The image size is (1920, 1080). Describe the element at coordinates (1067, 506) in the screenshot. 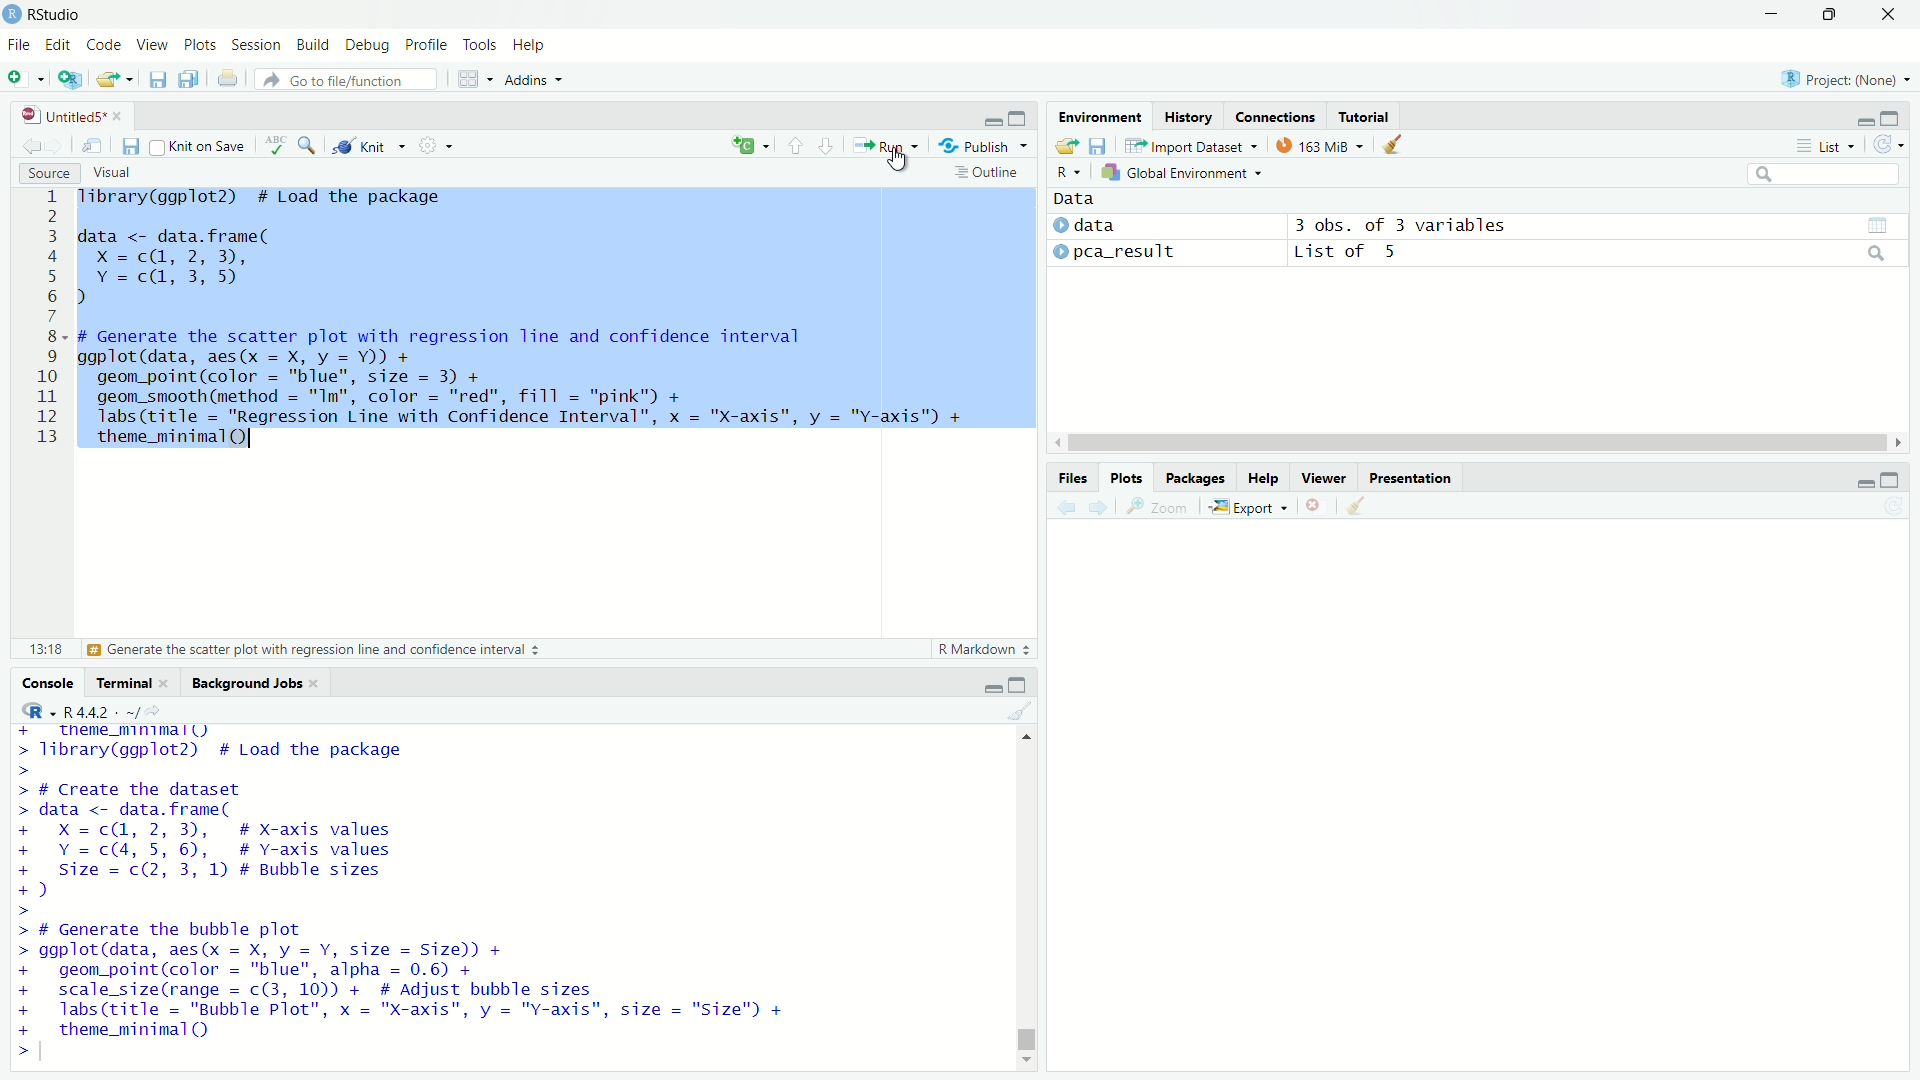

I see `Previous plot` at that location.